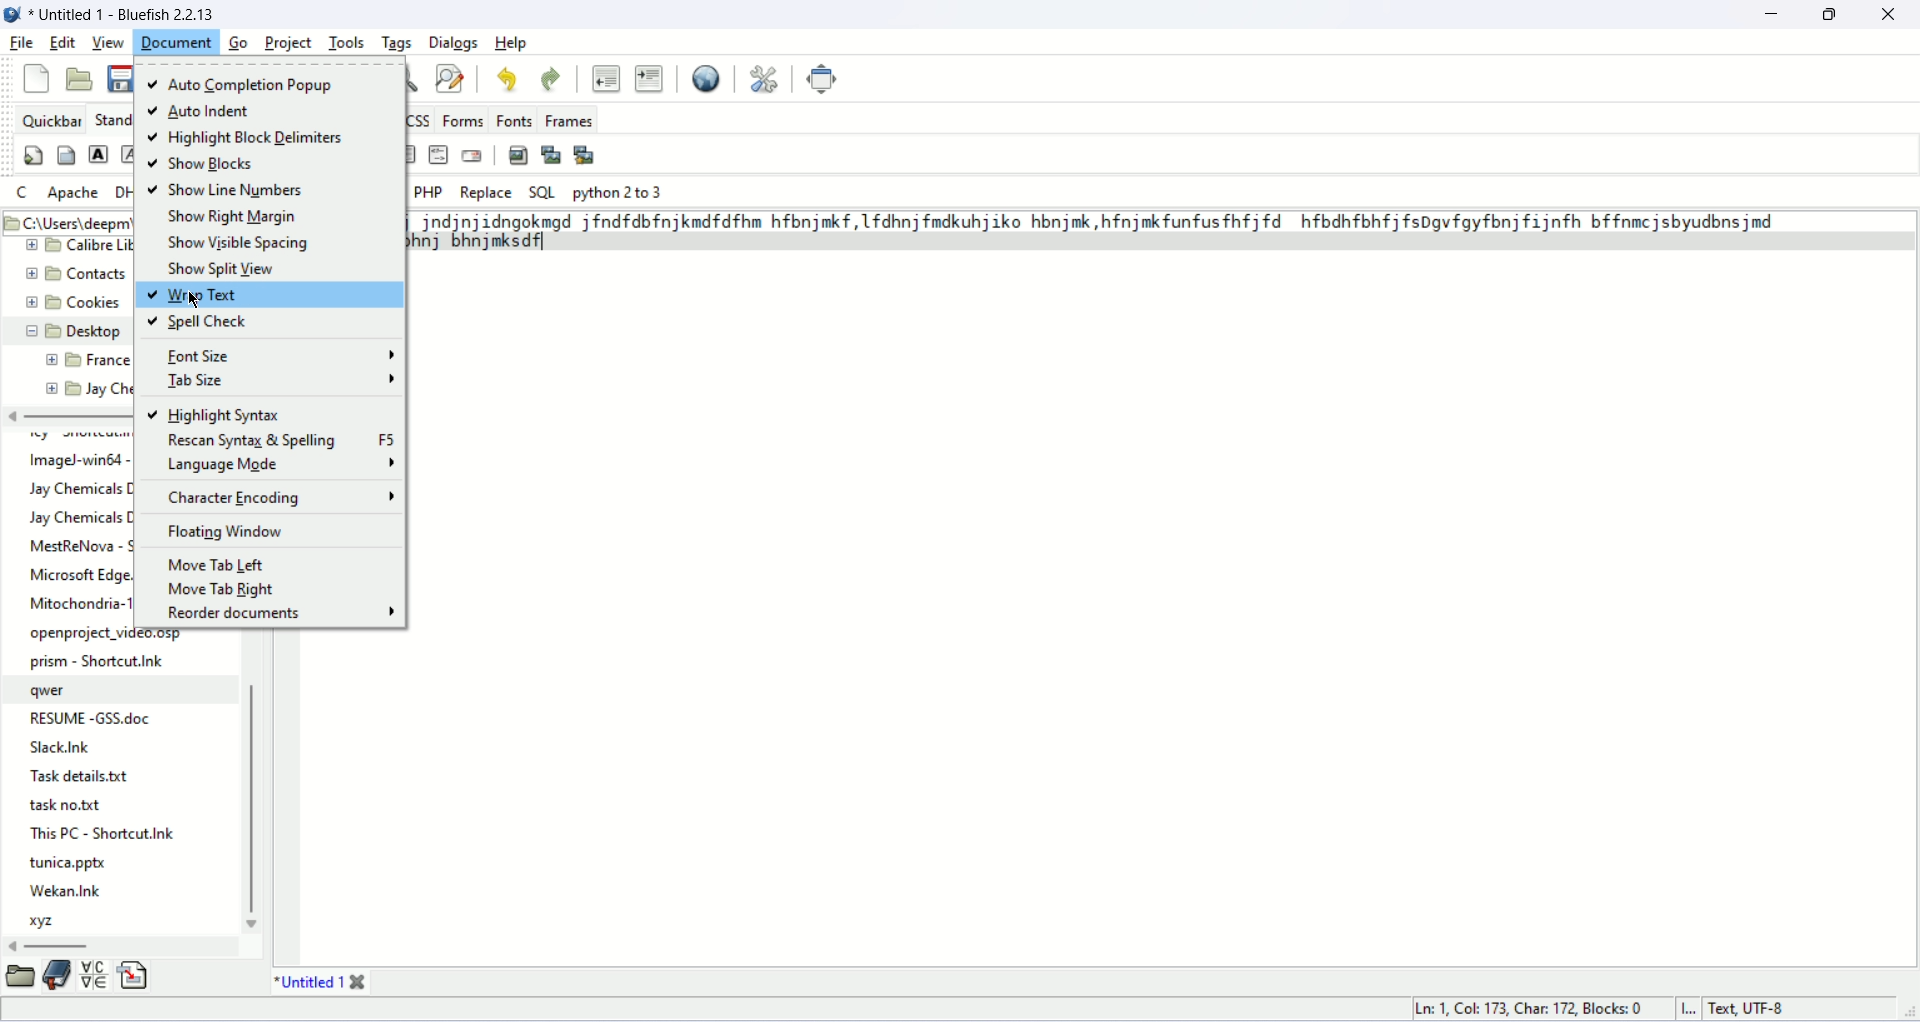 Image resolution: width=1920 pixels, height=1022 pixels. Describe the element at coordinates (34, 155) in the screenshot. I see `quickstart` at that location.